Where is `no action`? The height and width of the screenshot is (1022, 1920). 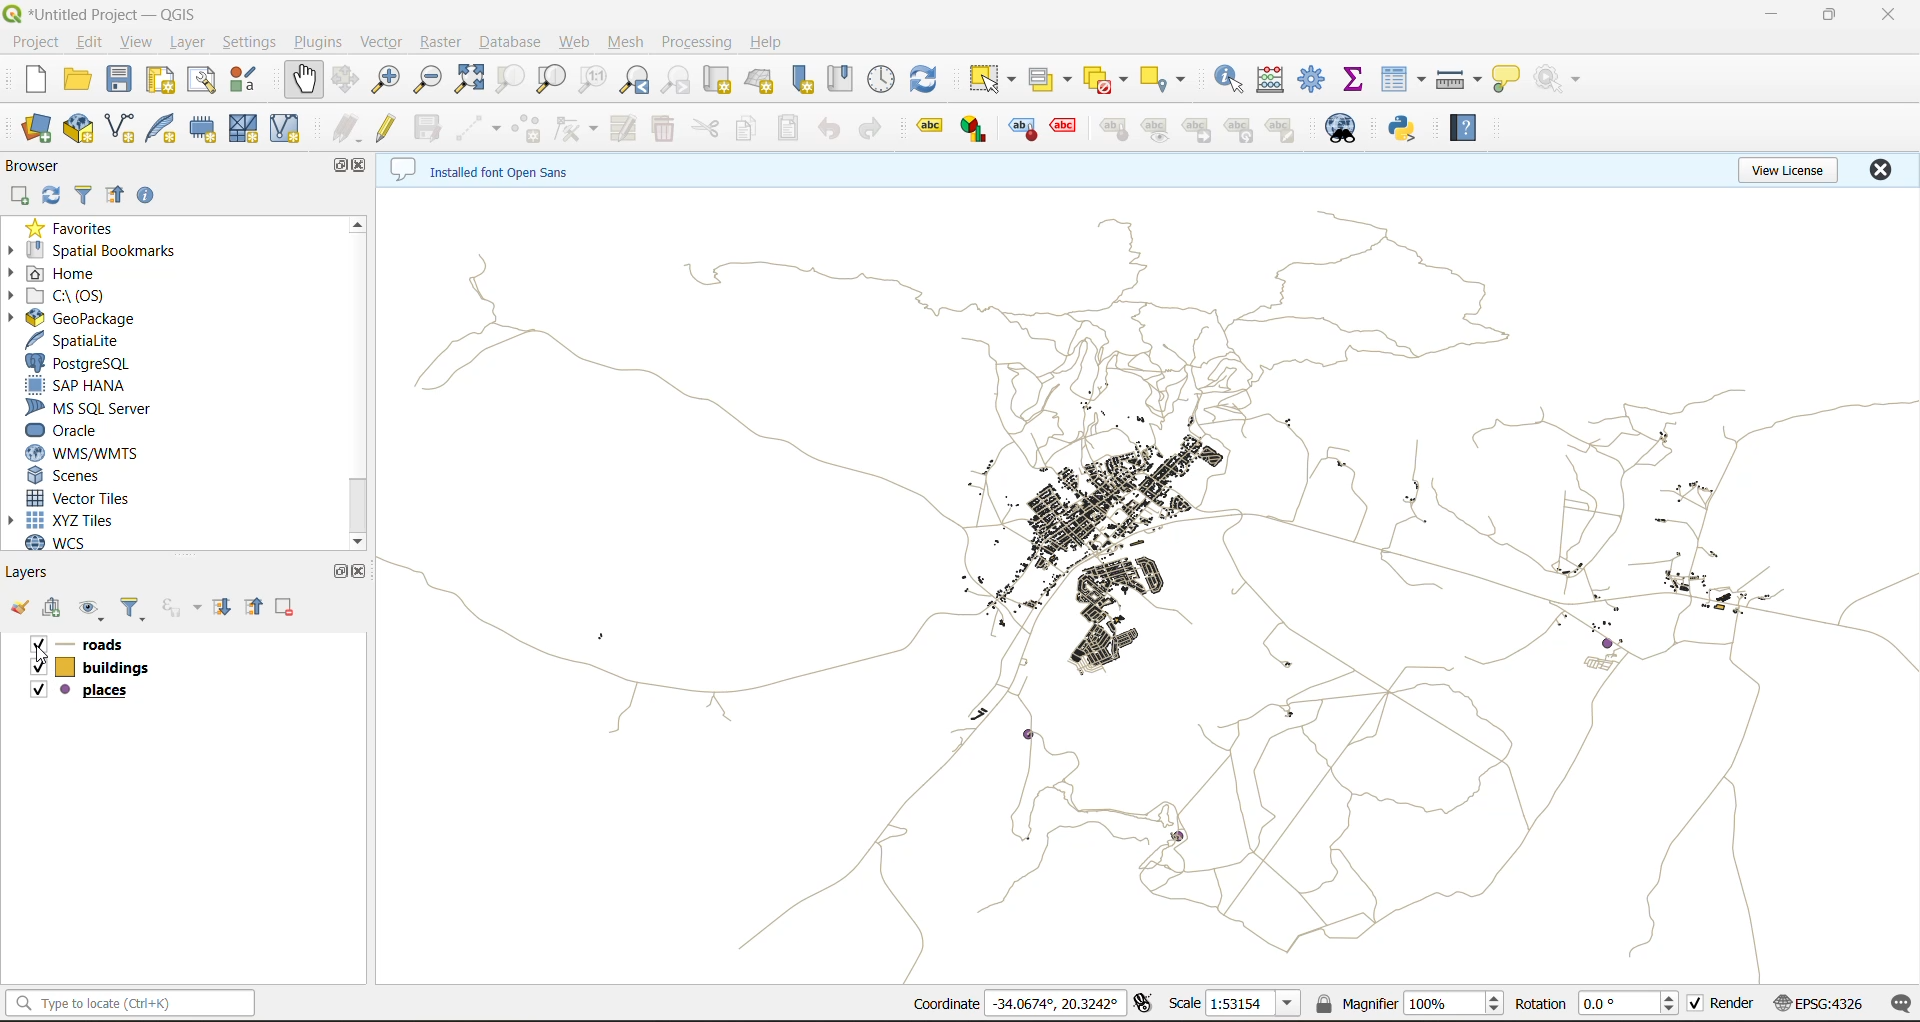 no action is located at coordinates (1559, 77).